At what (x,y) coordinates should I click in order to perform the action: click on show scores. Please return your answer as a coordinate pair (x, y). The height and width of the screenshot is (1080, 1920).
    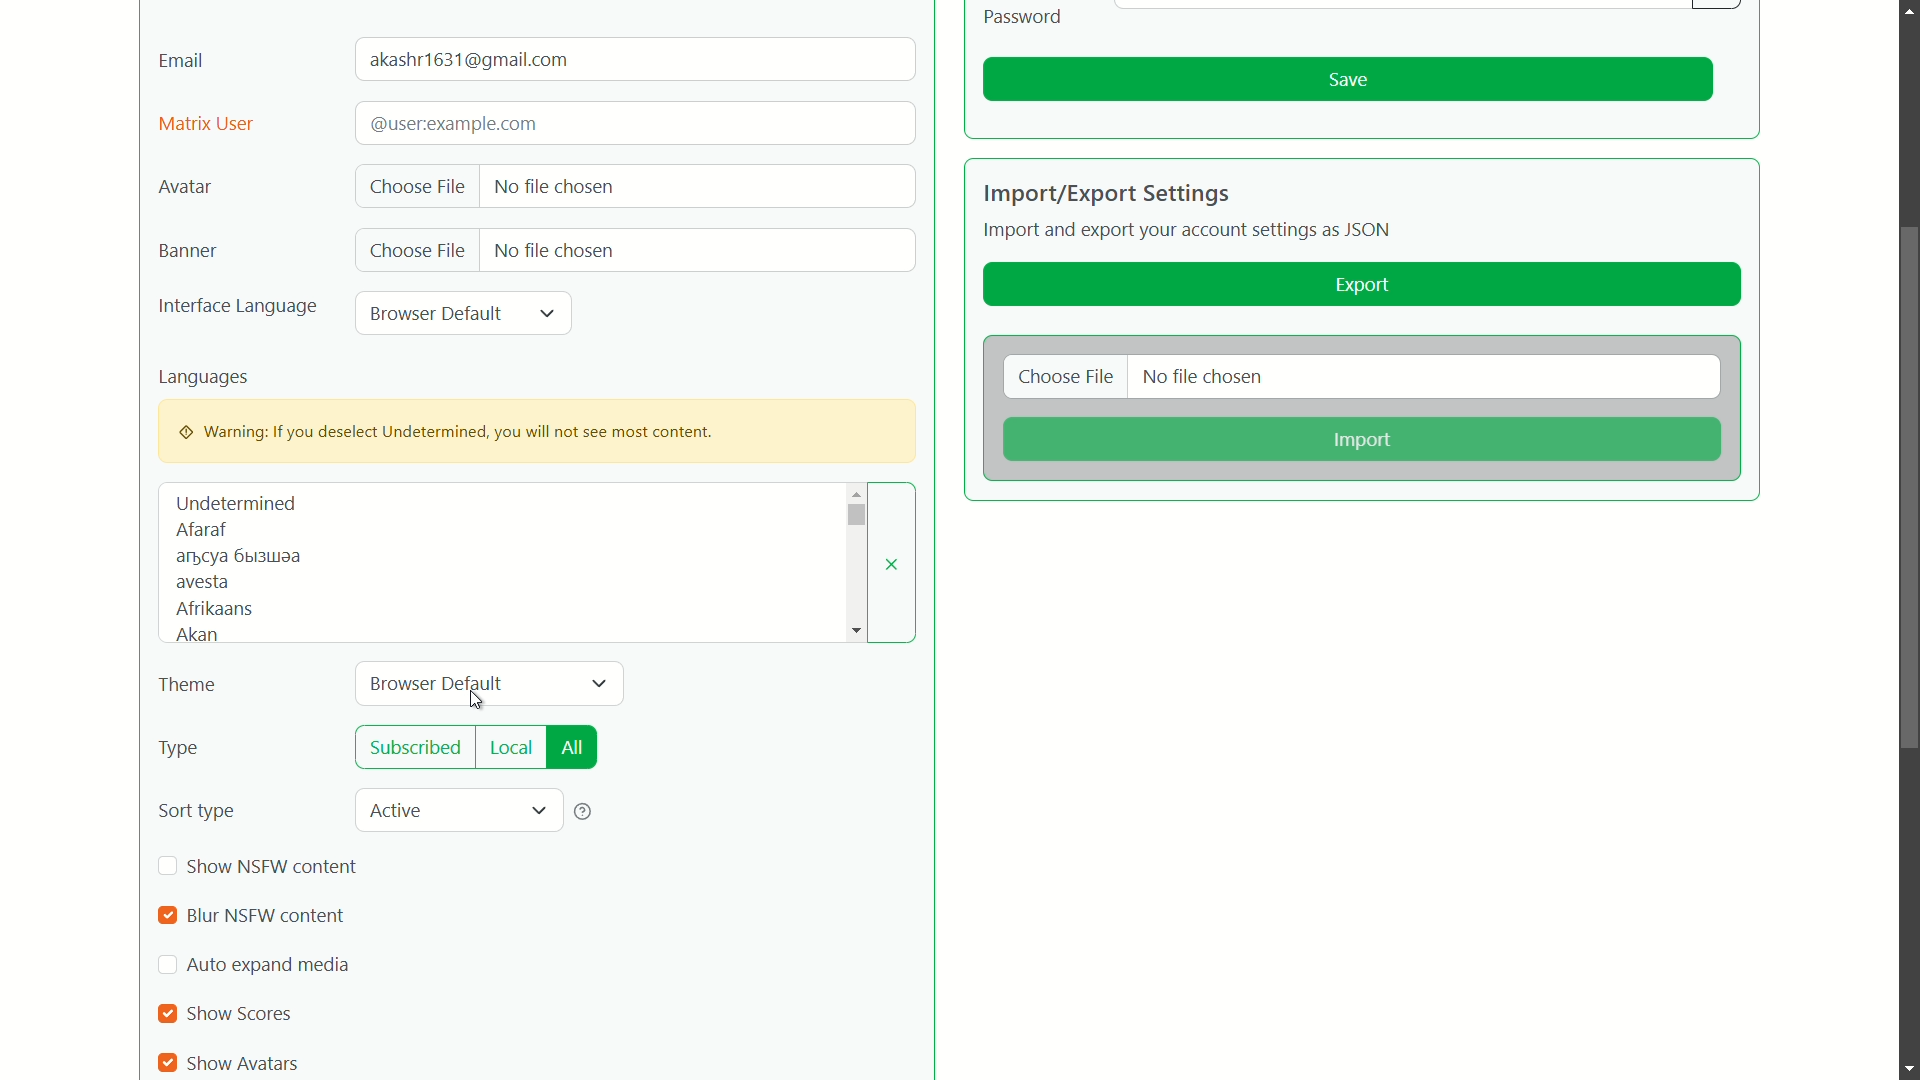
    Looking at the image, I should click on (243, 1014).